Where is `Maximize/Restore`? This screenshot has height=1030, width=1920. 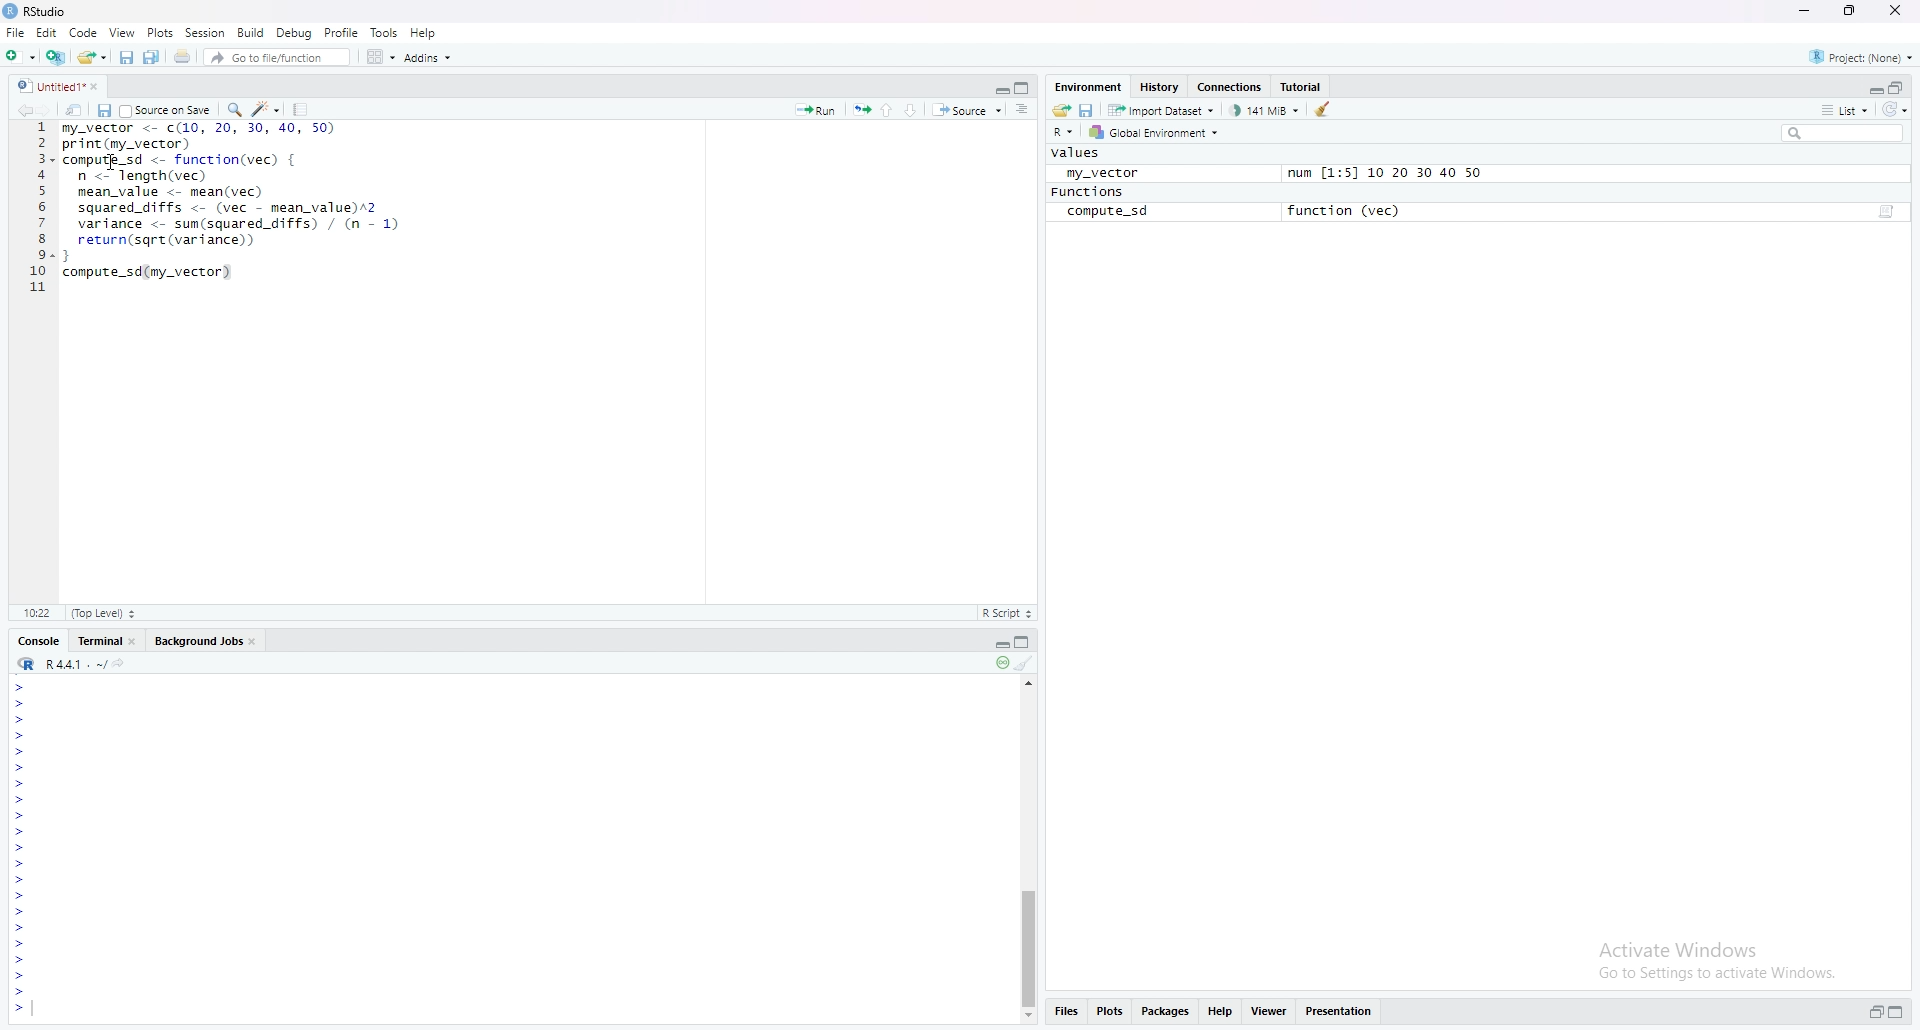
Maximize/Restore is located at coordinates (1847, 11).